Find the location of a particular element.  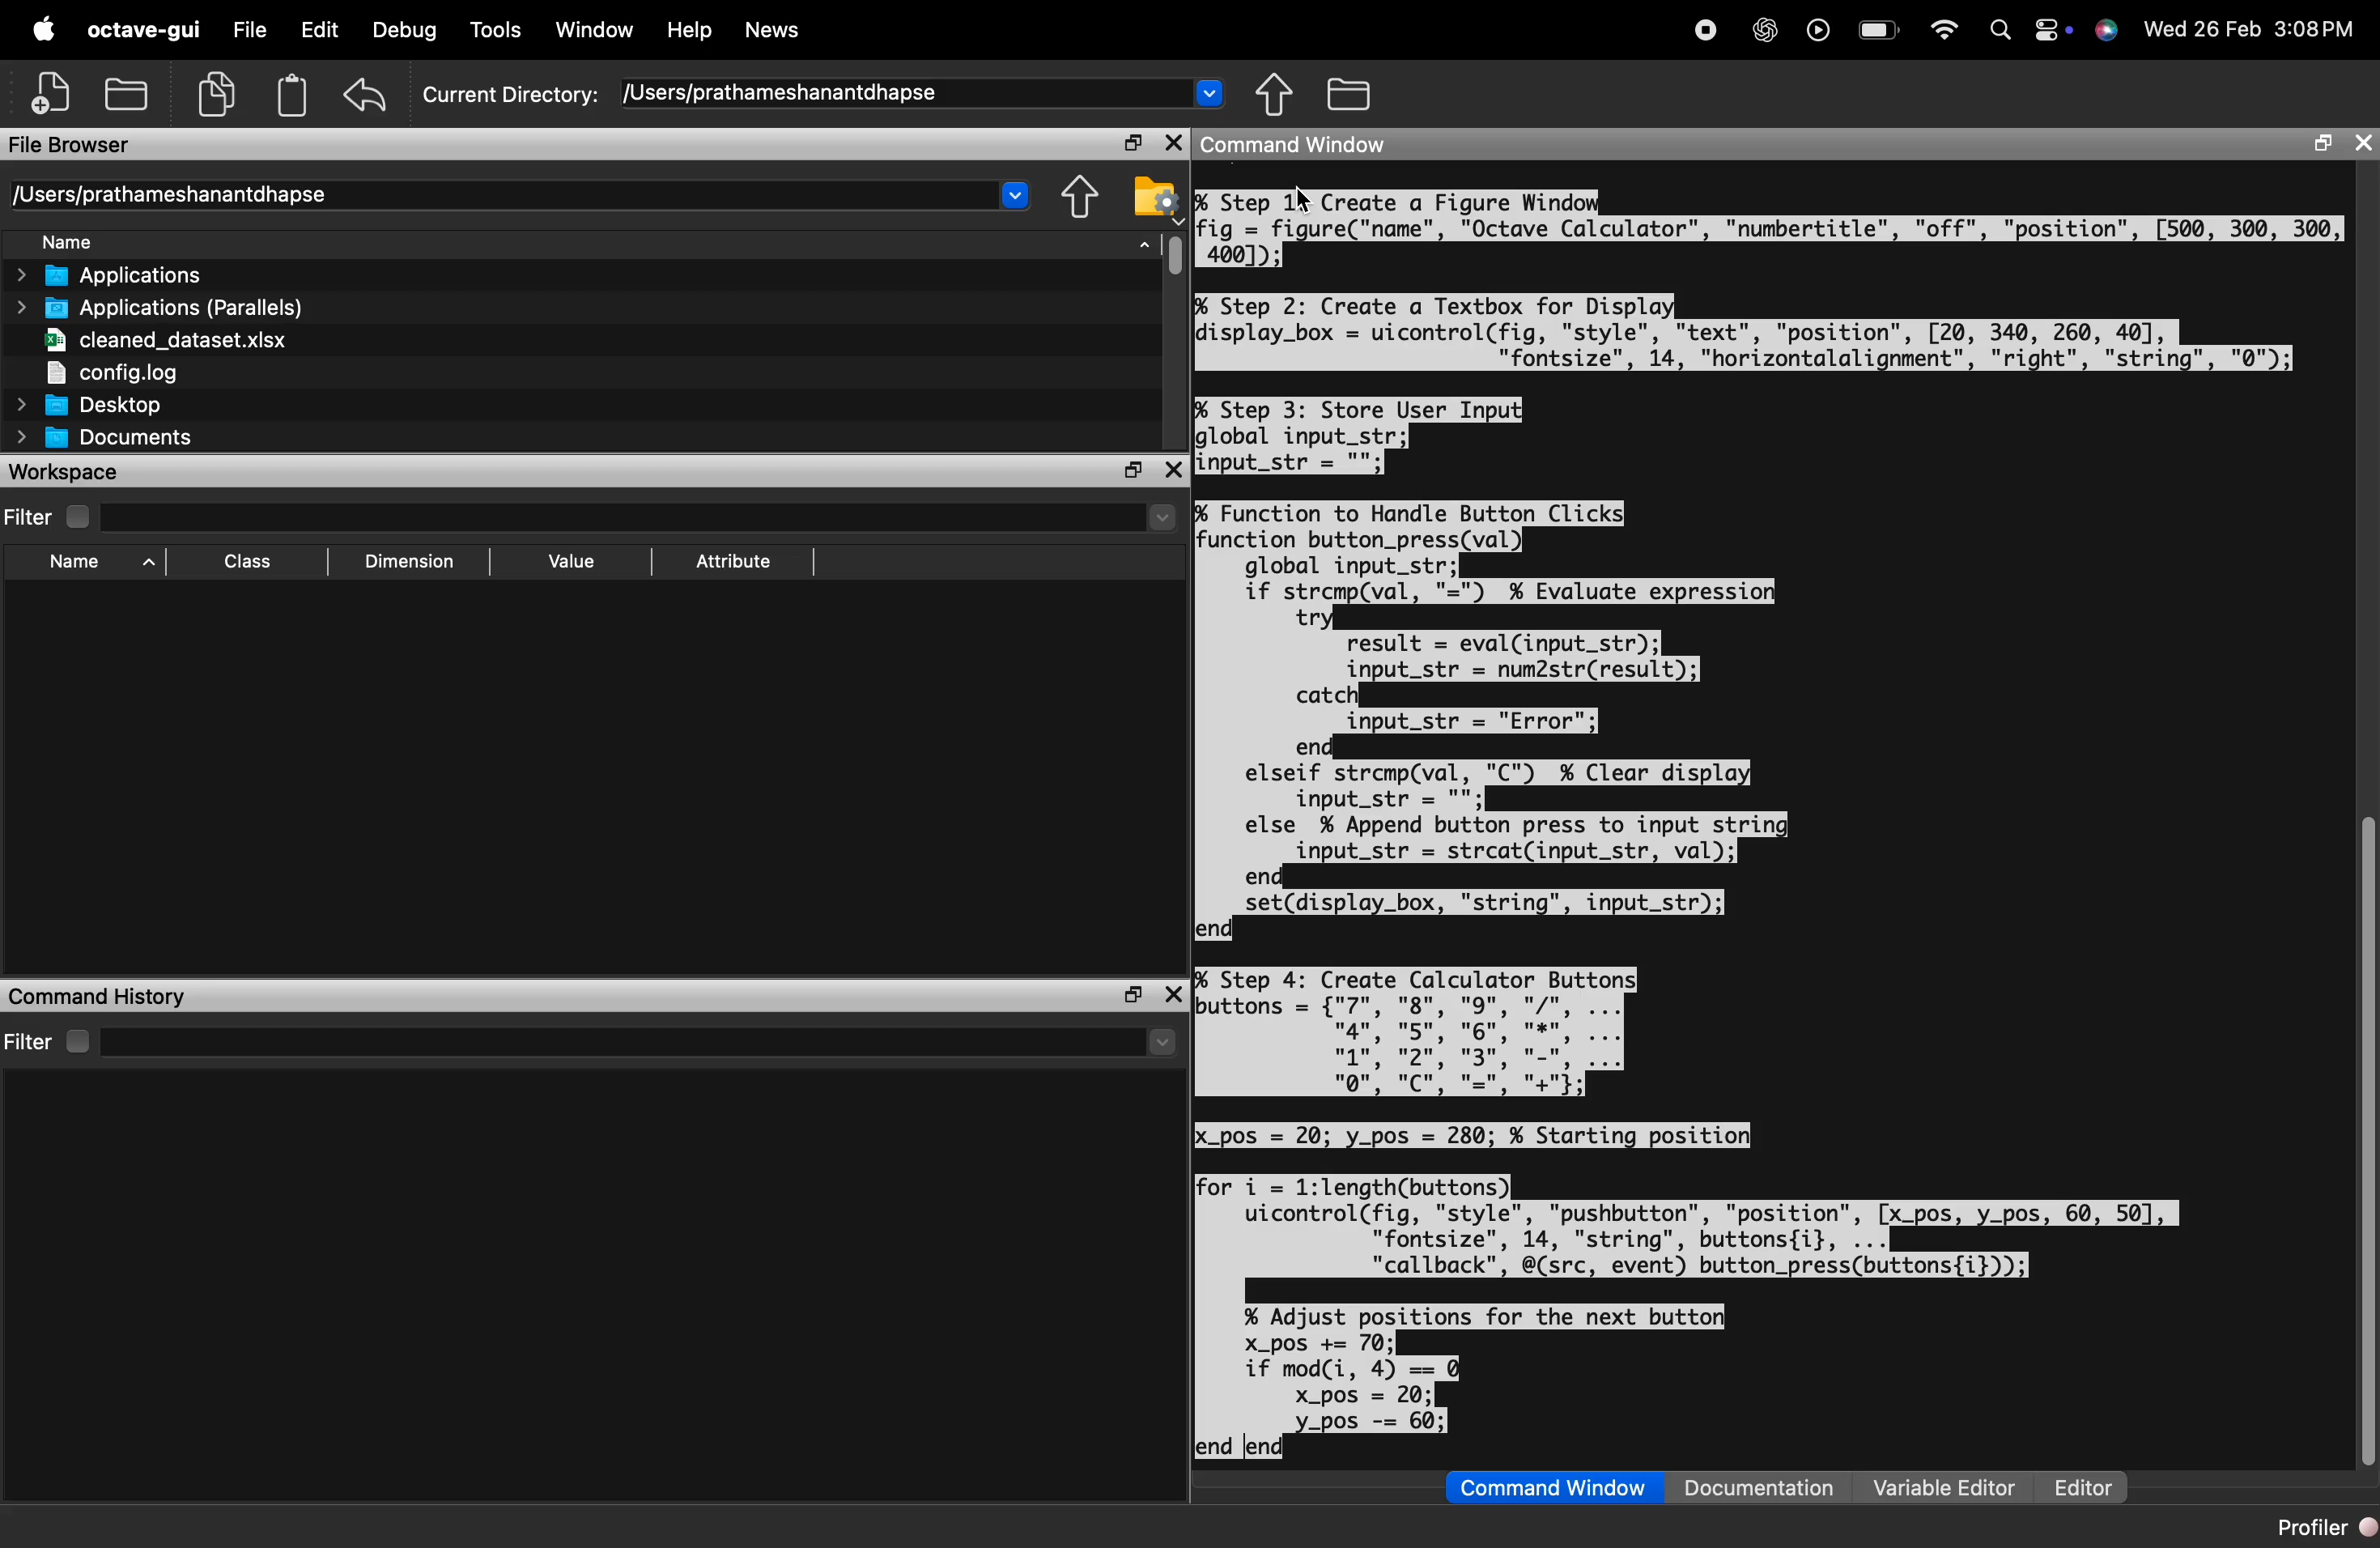

Tools is located at coordinates (499, 32).